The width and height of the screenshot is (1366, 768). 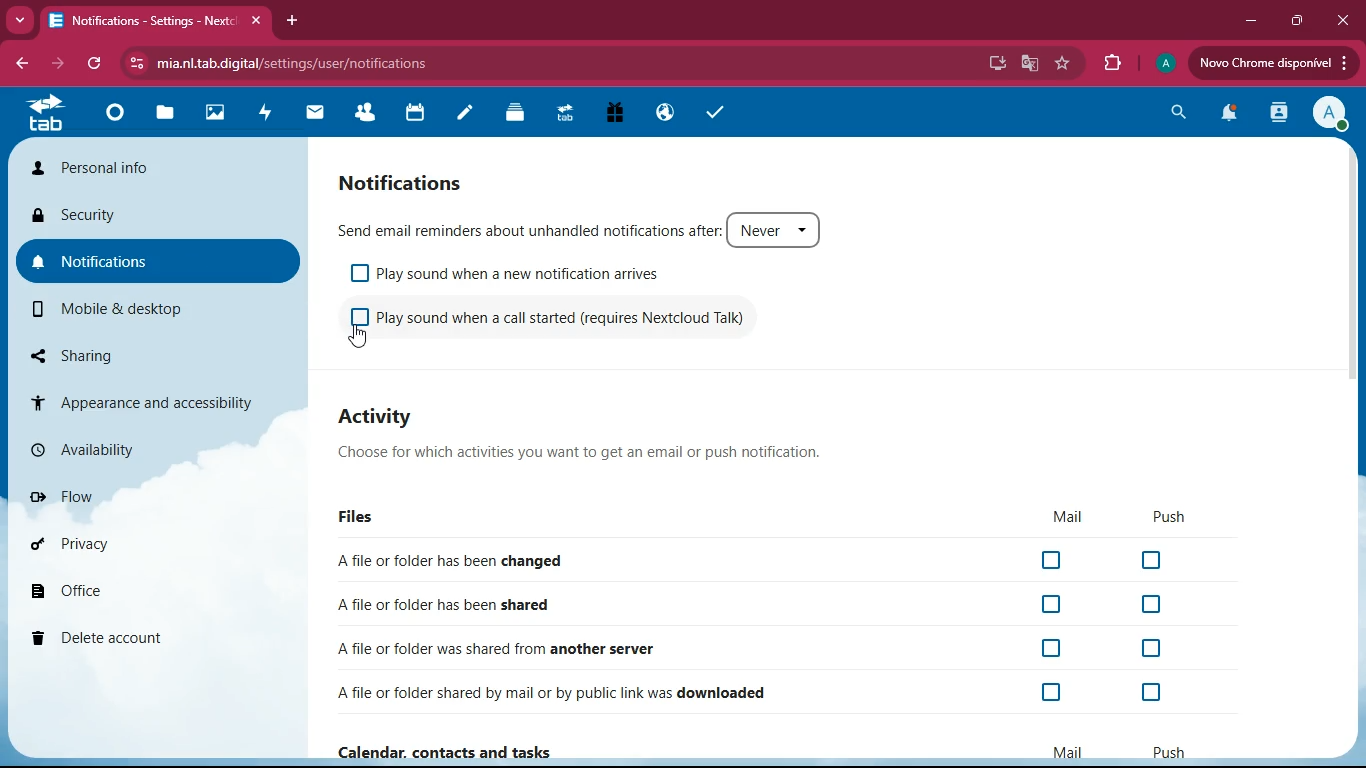 What do you see at coordinates (1148, 648) in the screenshot?
I see `off` at bounding box center [1148, 648].